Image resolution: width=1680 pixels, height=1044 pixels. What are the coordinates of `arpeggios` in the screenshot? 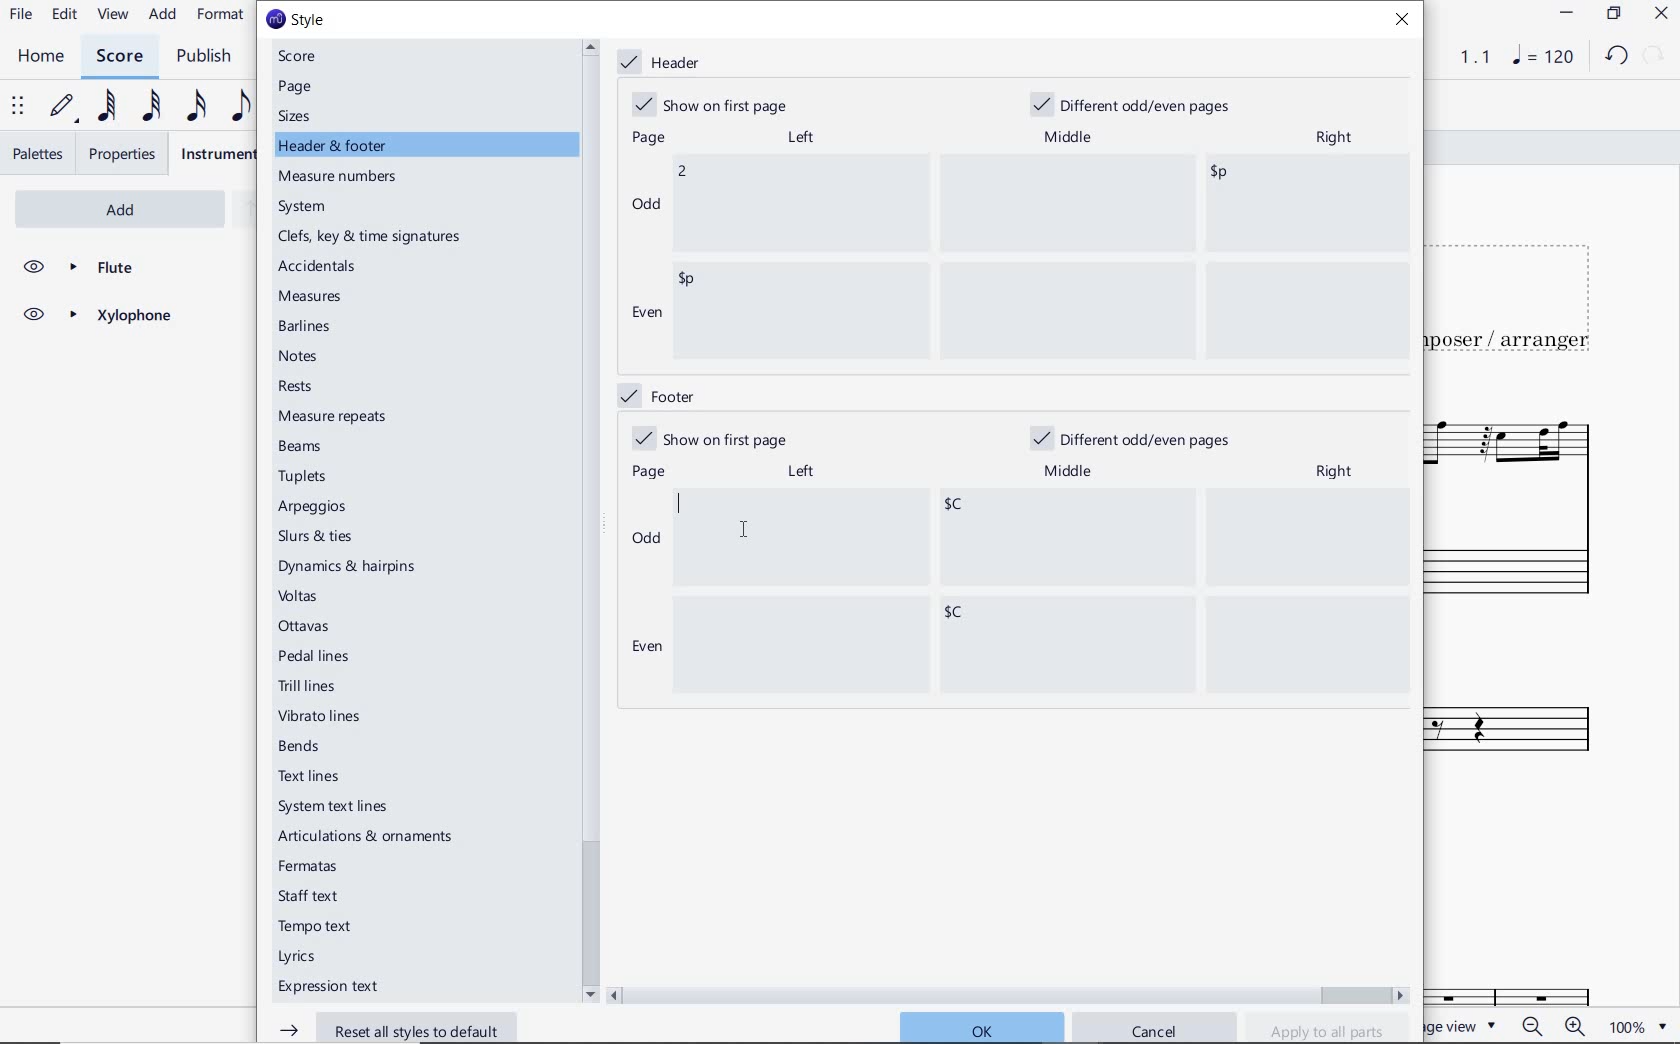 It's located at (313, 508).